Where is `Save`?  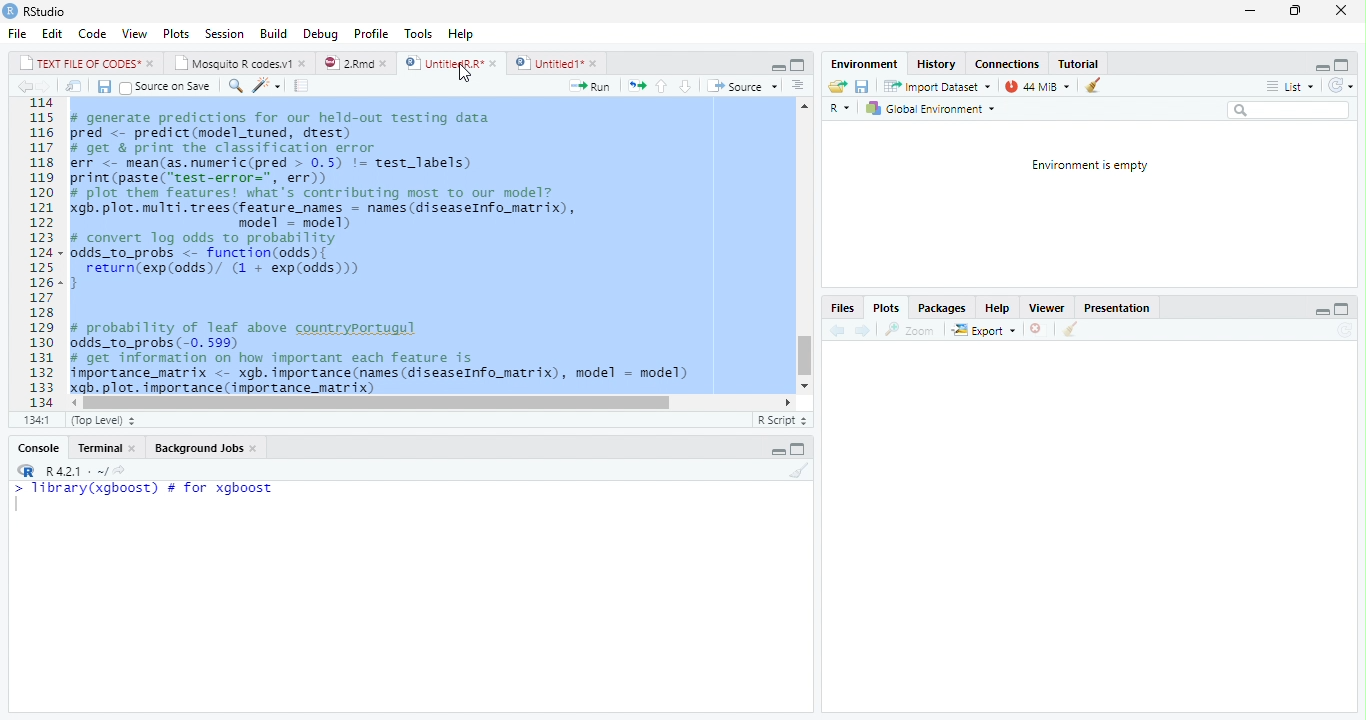
Save is located at coordinates (863, 85).